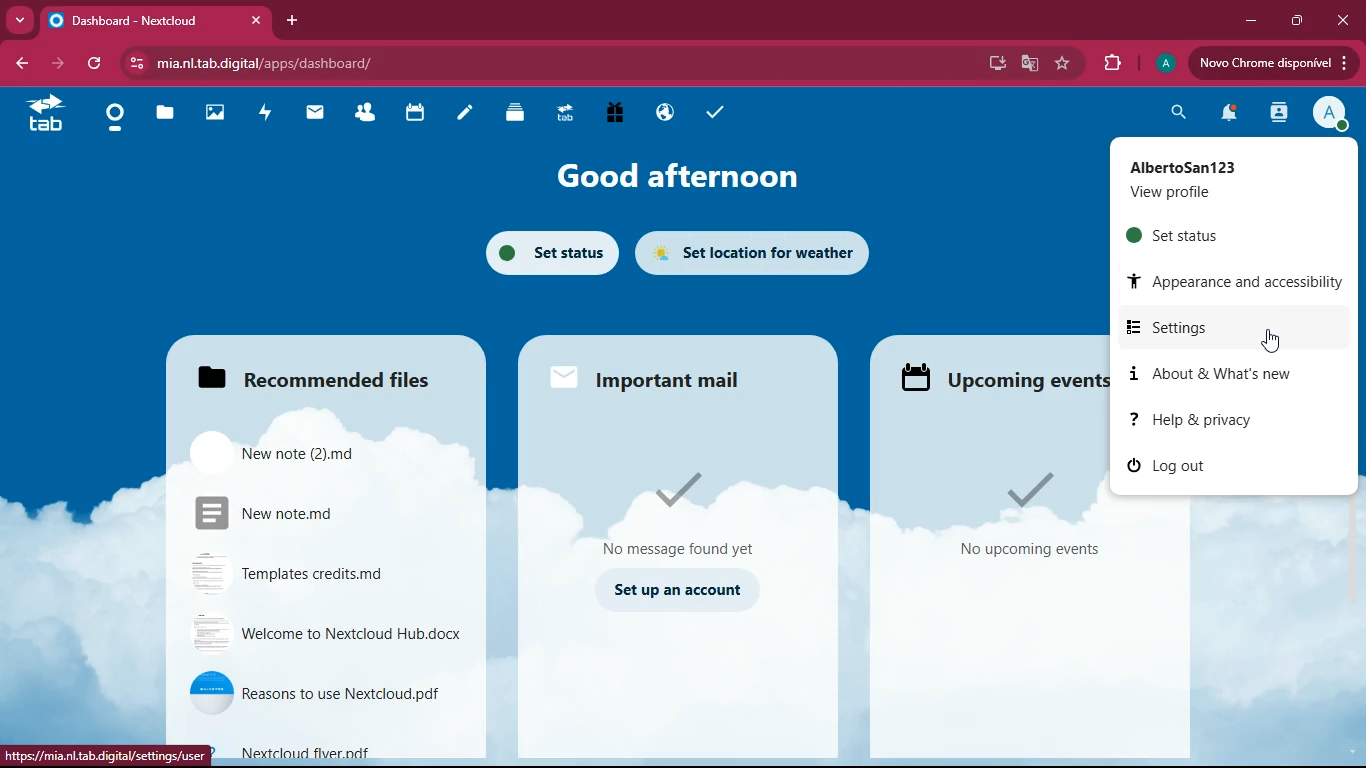  Describe the element at coordinates (680, 591) in the screenshot. I see `set up` at that location.